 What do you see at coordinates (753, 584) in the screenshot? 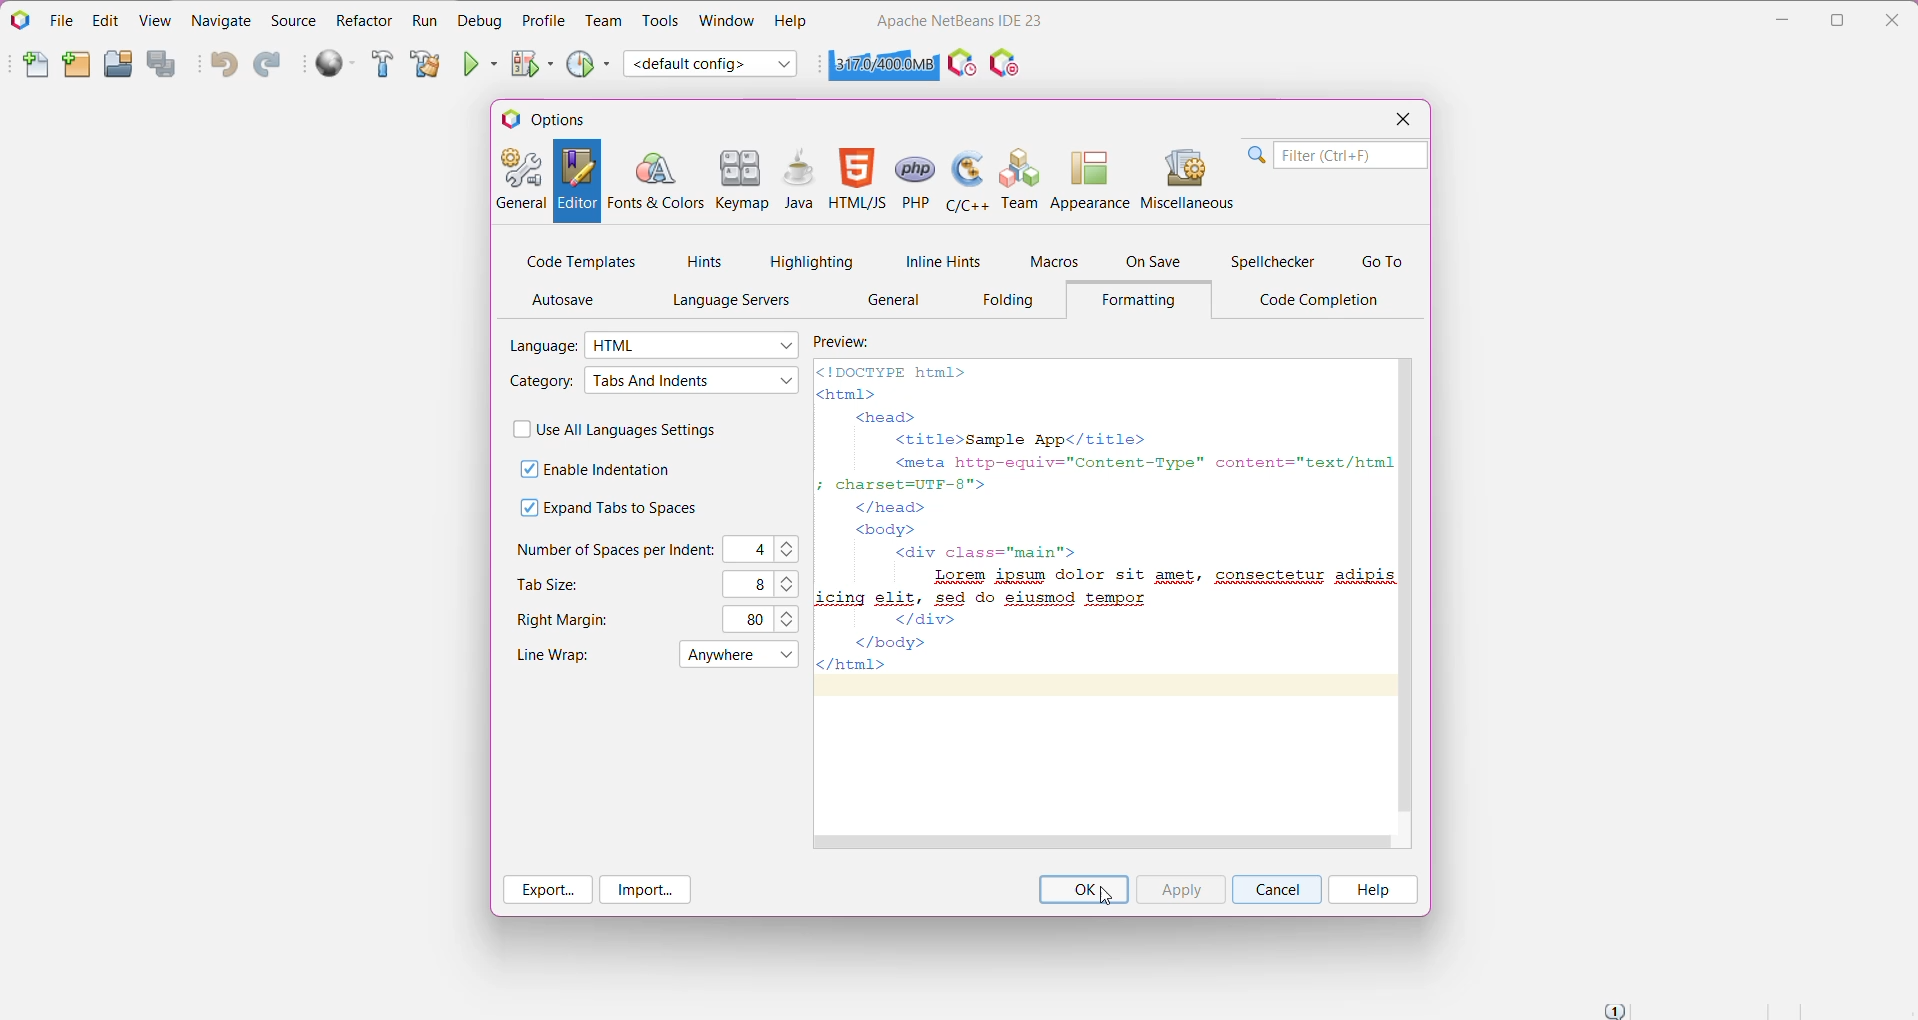
I see `8` at bounding box center [753, 584].